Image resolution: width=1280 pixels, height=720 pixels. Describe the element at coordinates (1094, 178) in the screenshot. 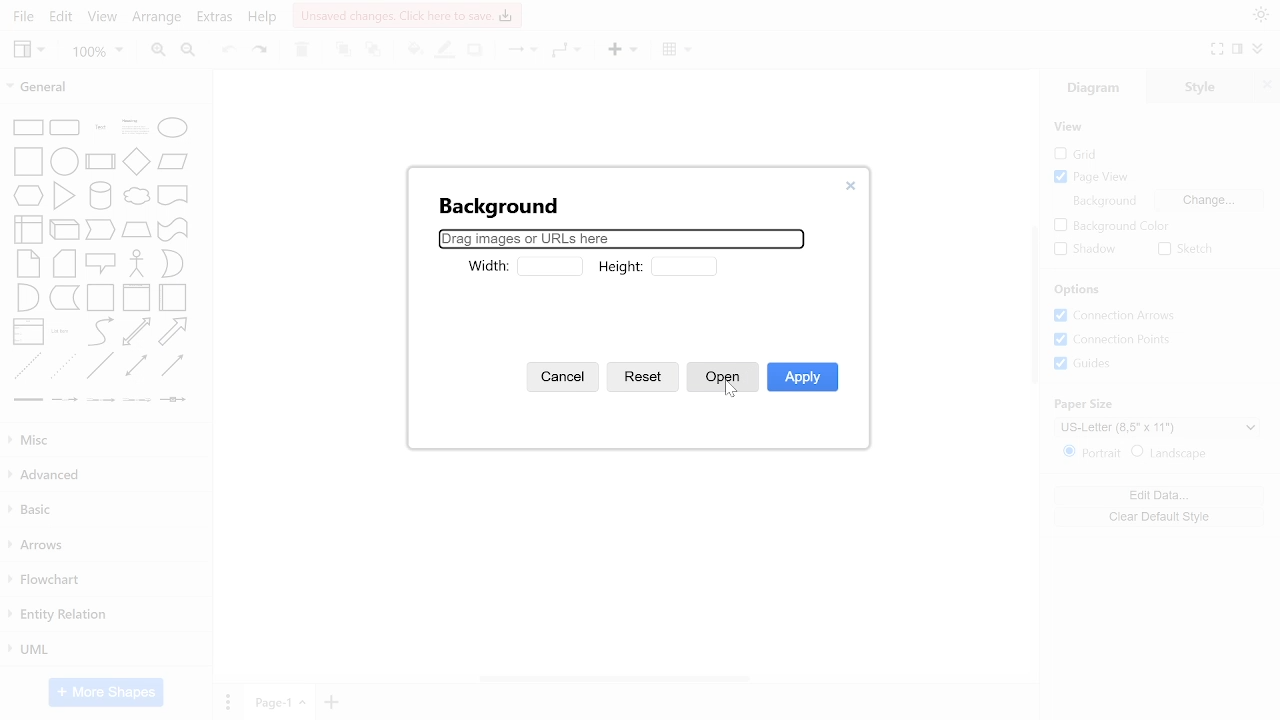

I see `page view` at that location.